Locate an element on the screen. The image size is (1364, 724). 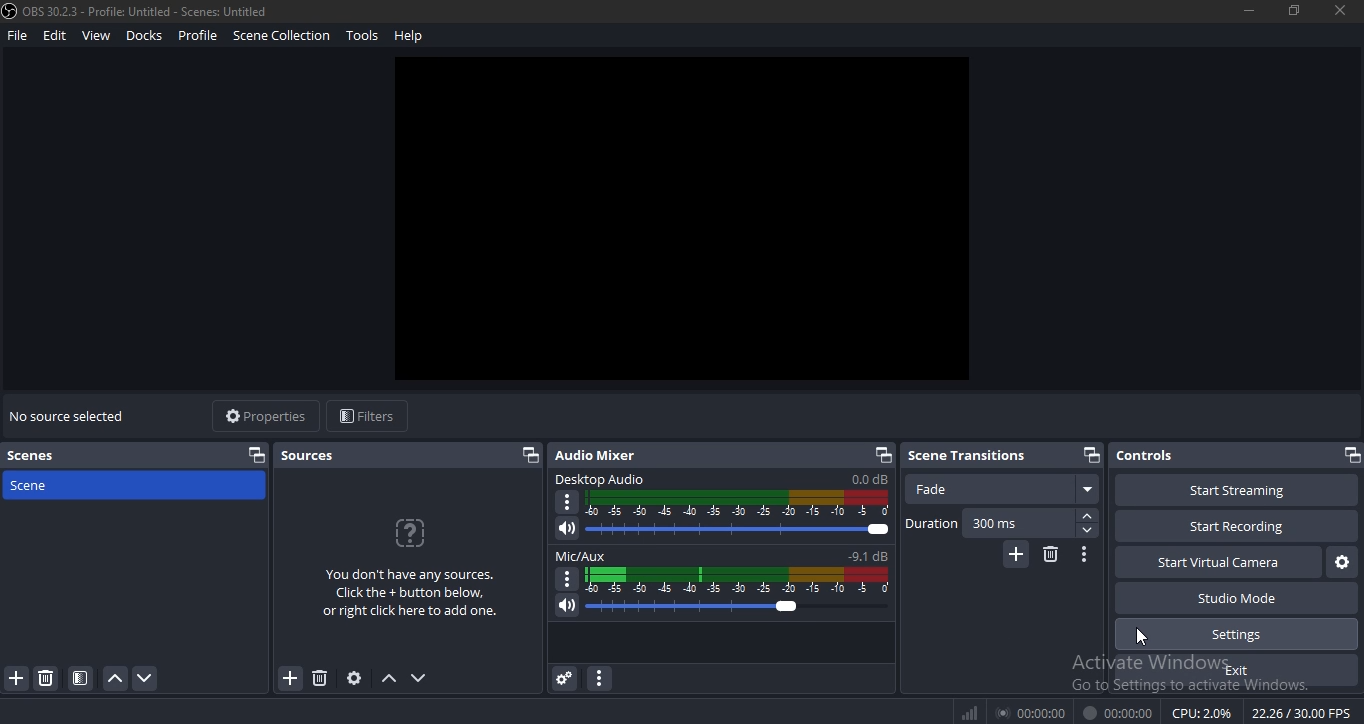
move down is located at coordinates (419, 678).